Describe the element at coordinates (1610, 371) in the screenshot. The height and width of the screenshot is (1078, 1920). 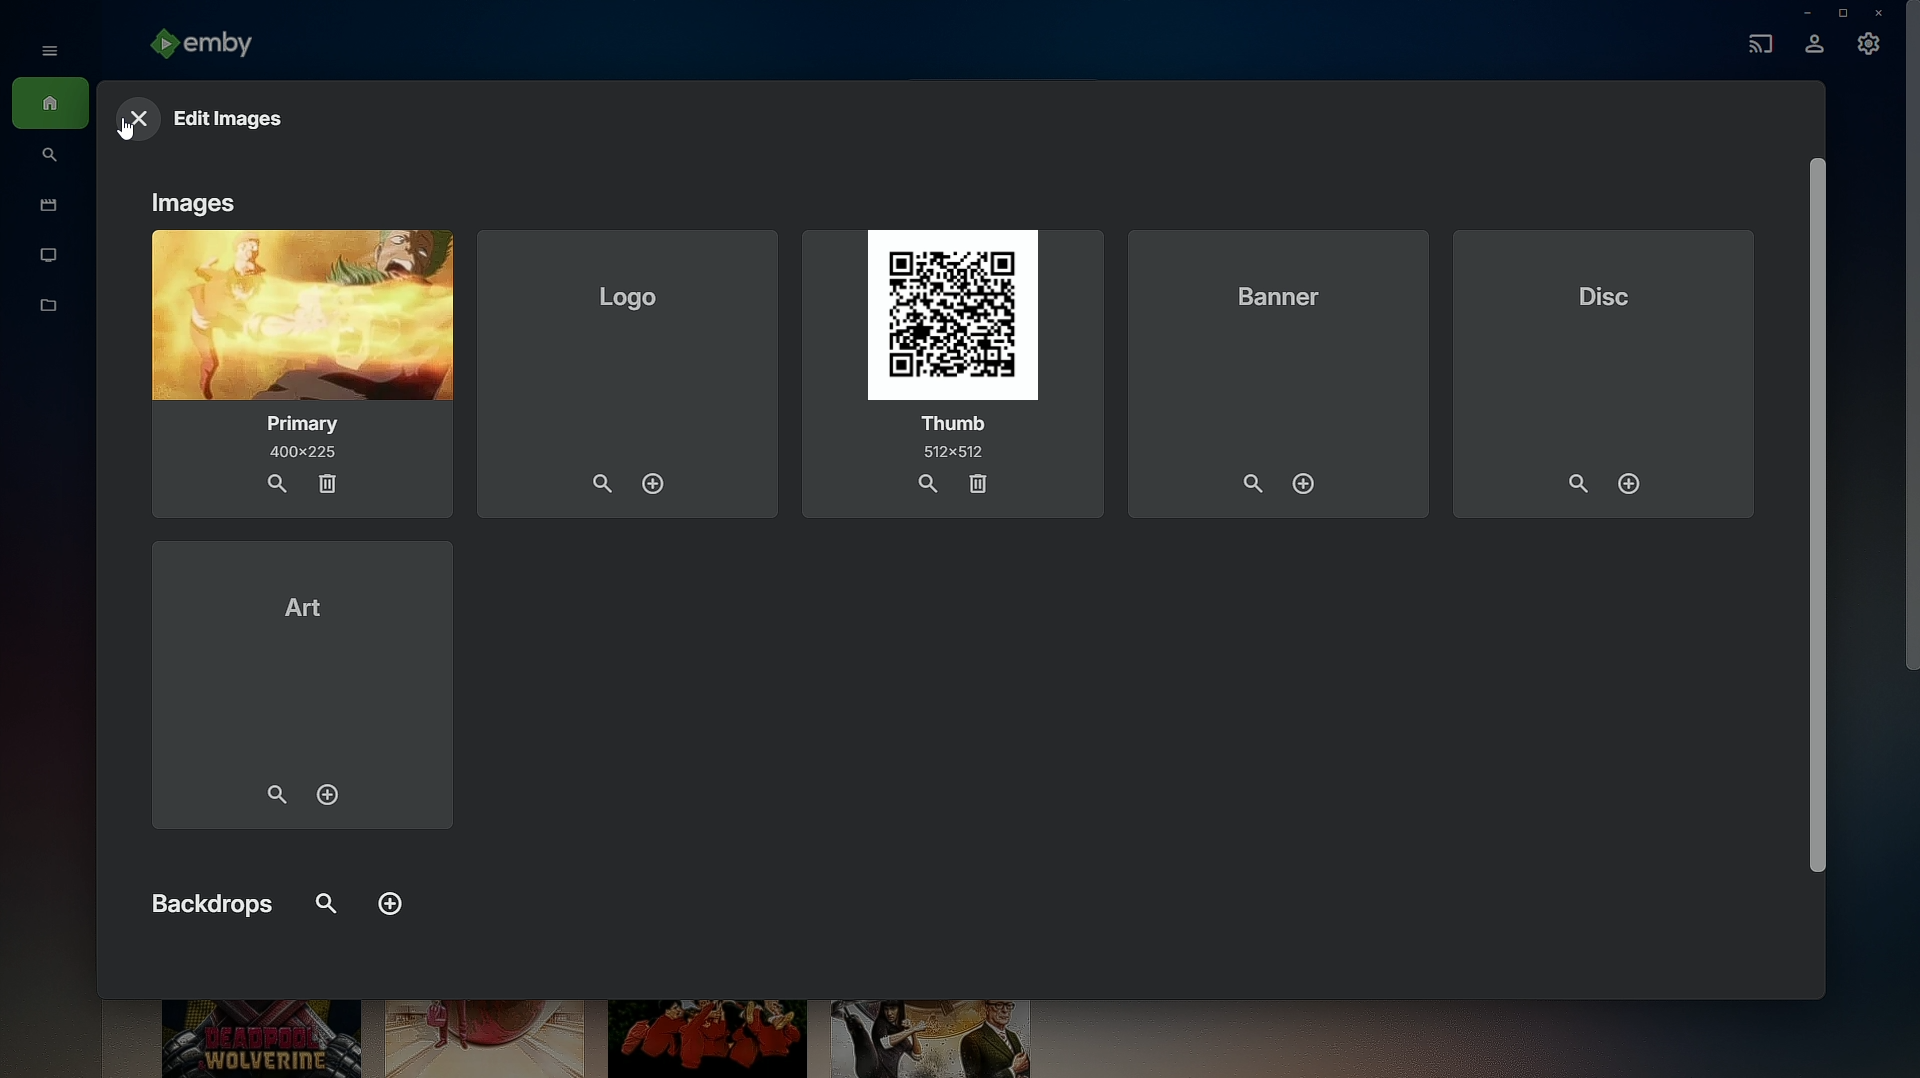
I see `Disc` at that location.